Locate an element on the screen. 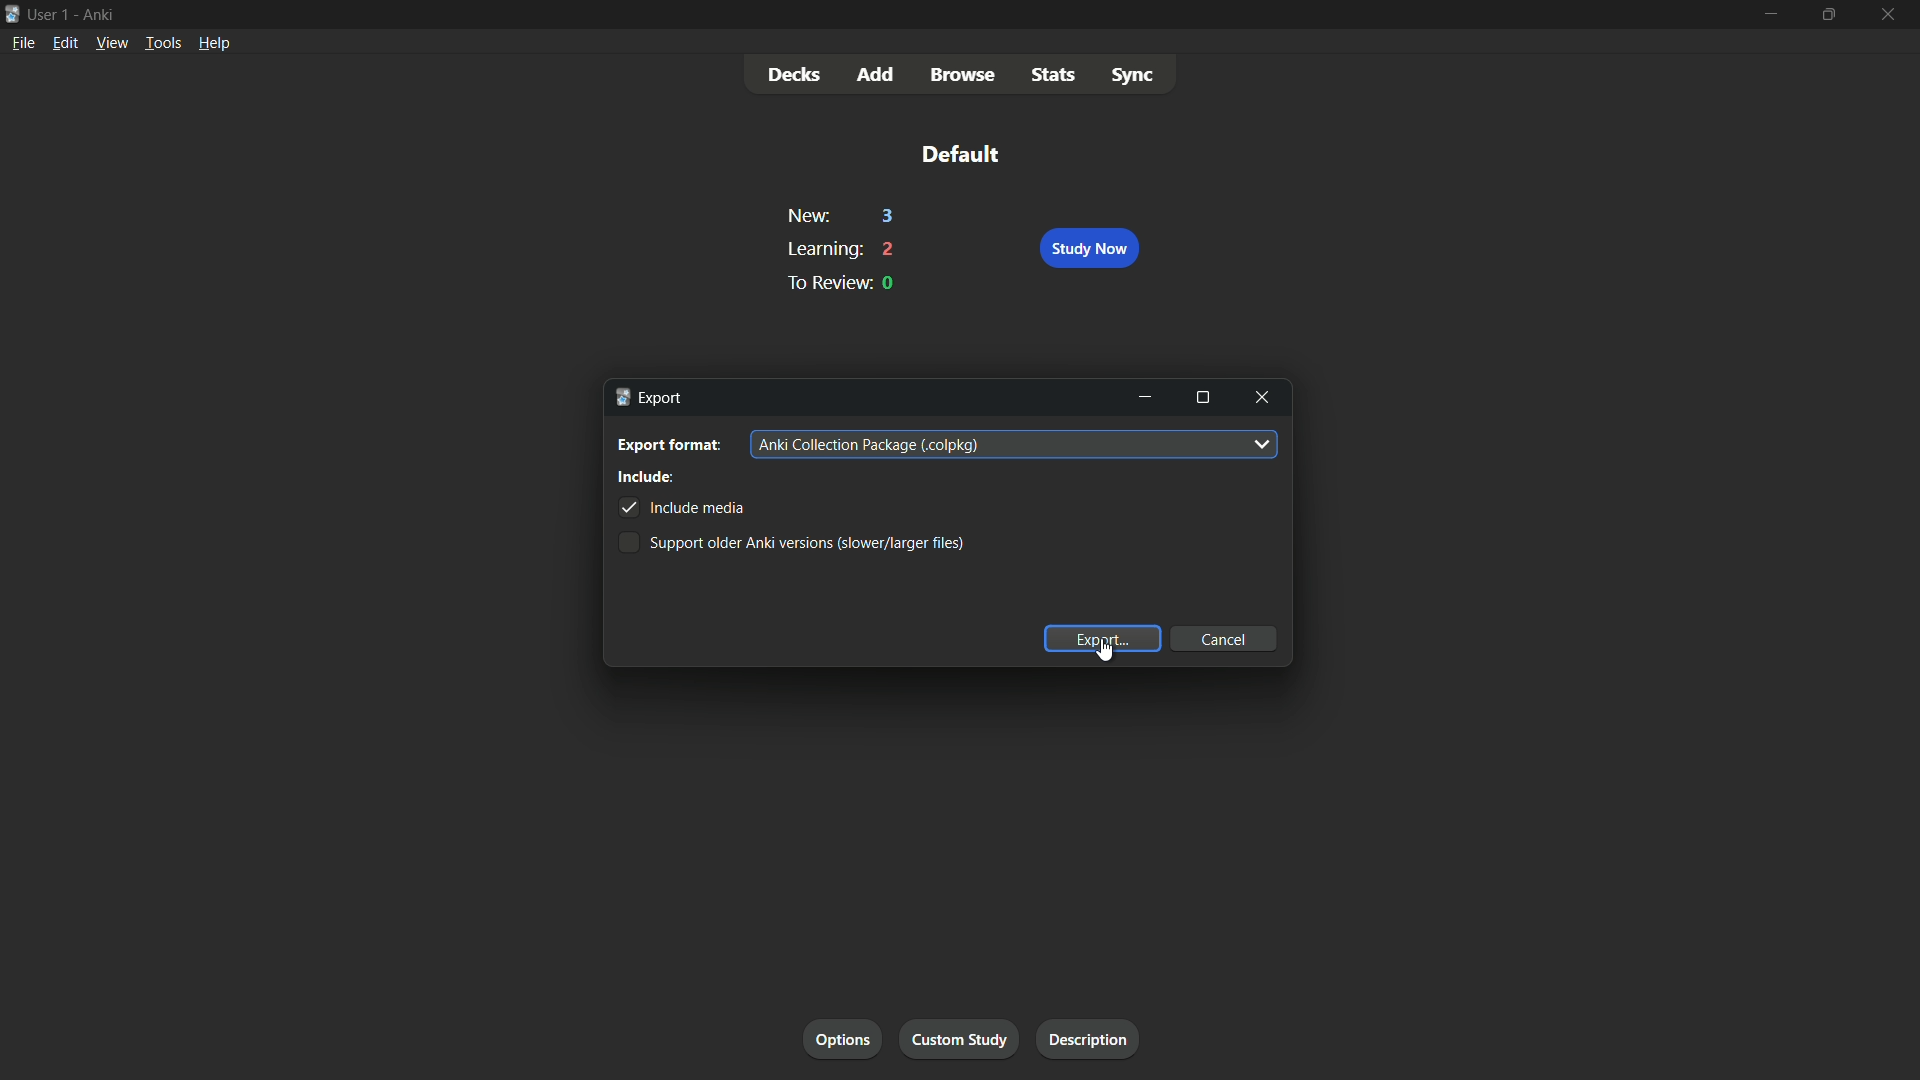 The height and width of the screenshot is (1080, 1920). cursor is located at coordinates (1111, 653).